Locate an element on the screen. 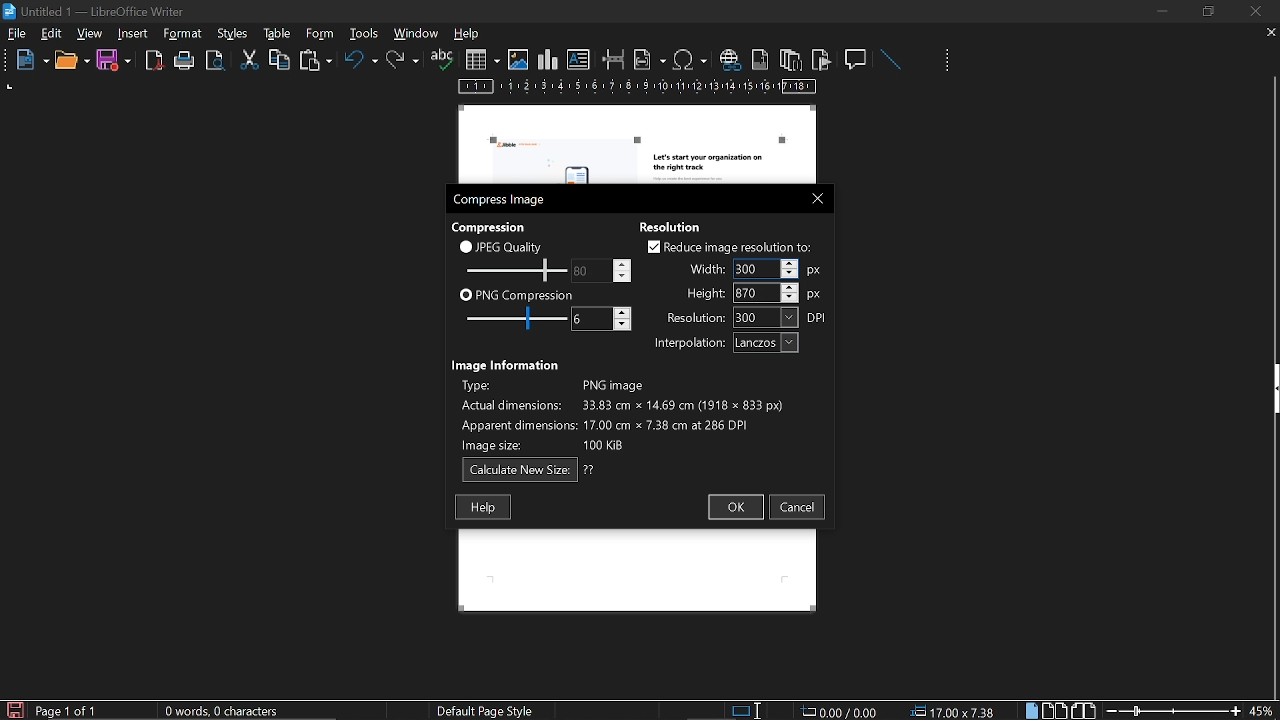 The width and height of the screenshot is (1280, 720). redo is located at coordinates (403, 60).